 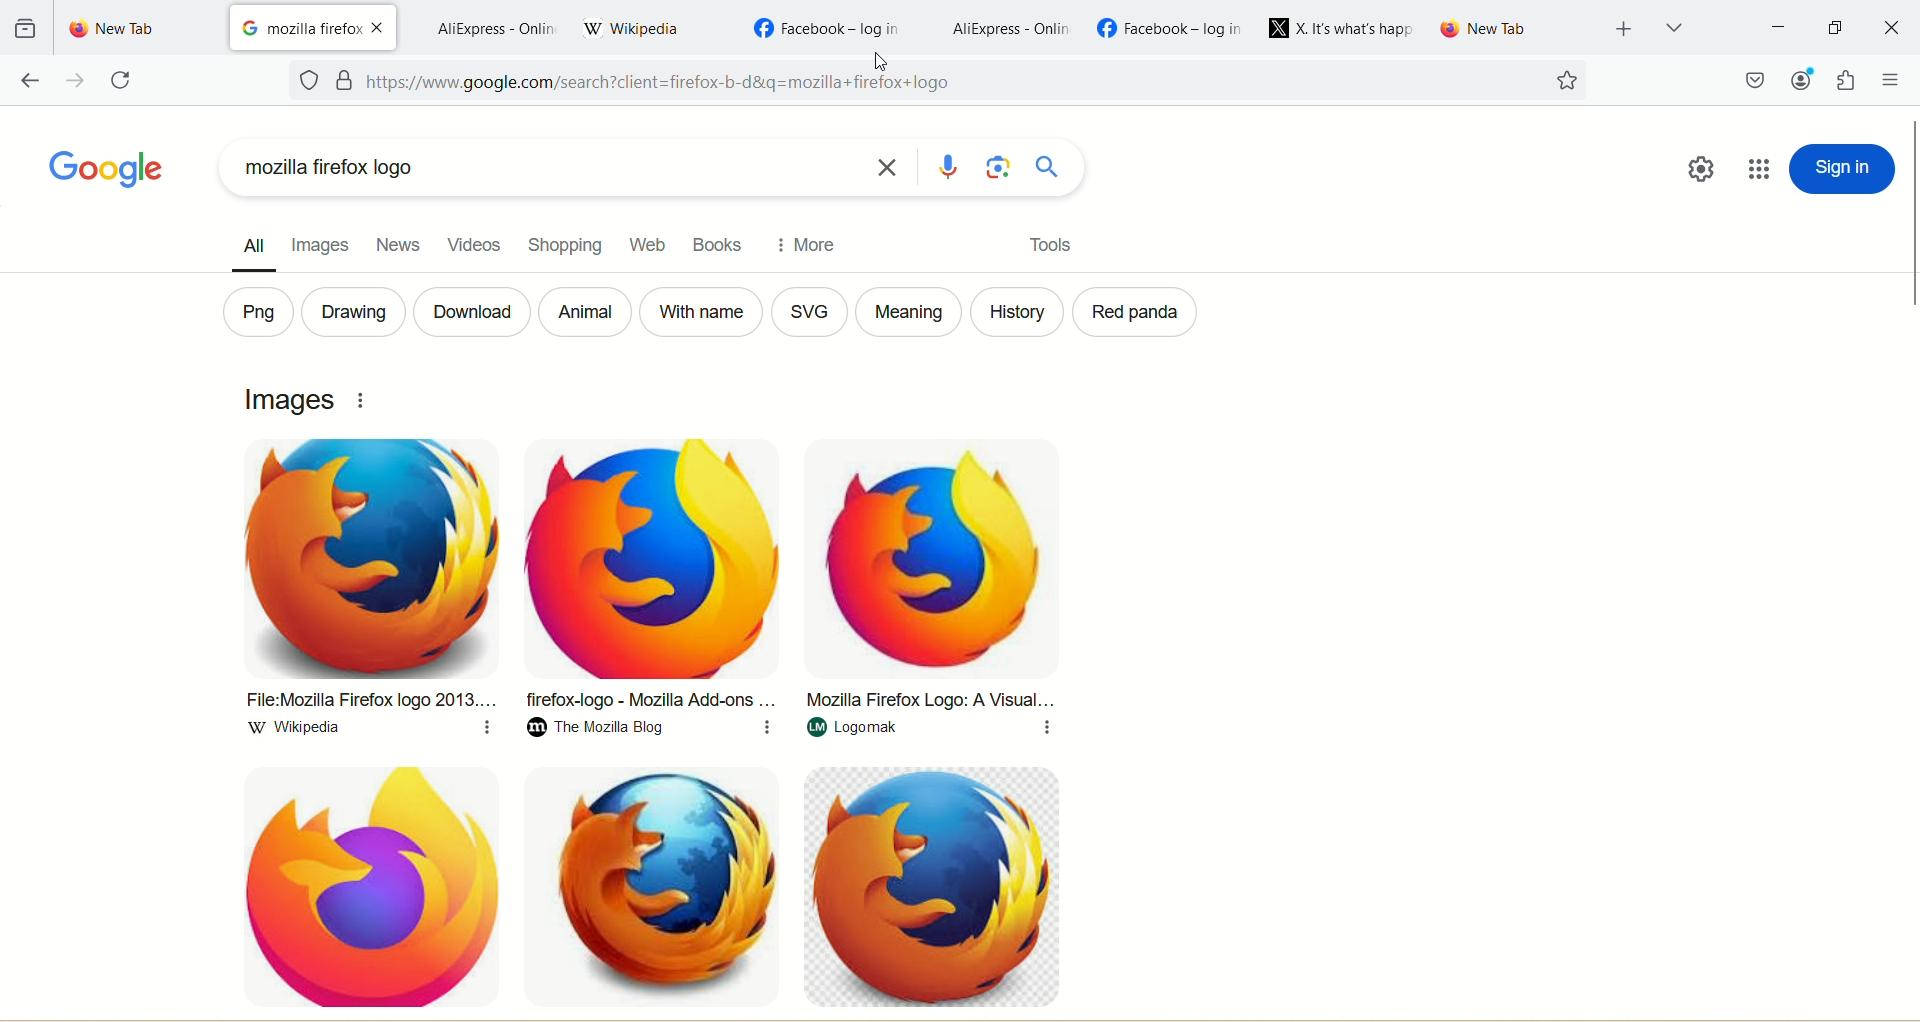 What do you see at coordinates (1845, 168) in the screenshot?
I see `sign in` at bounding box center [1845, 168].